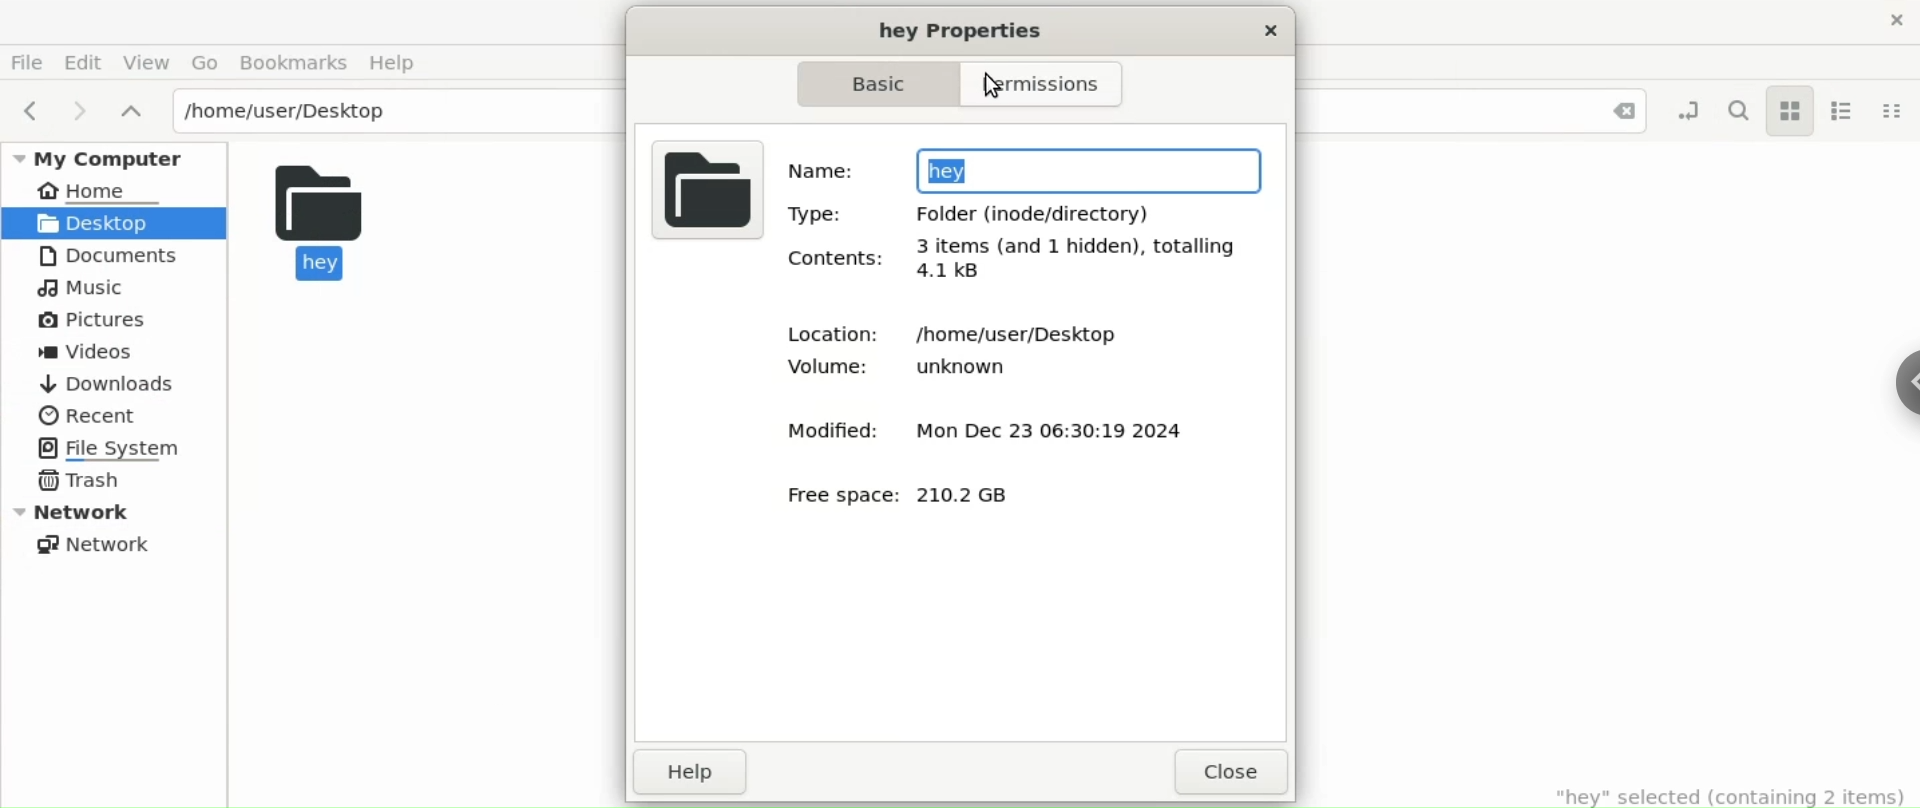 The height and width of the screenshot is (808, 1920). Describe the element at coordinates (134, 110) in the screenshot. I see `parent folders` at that location.